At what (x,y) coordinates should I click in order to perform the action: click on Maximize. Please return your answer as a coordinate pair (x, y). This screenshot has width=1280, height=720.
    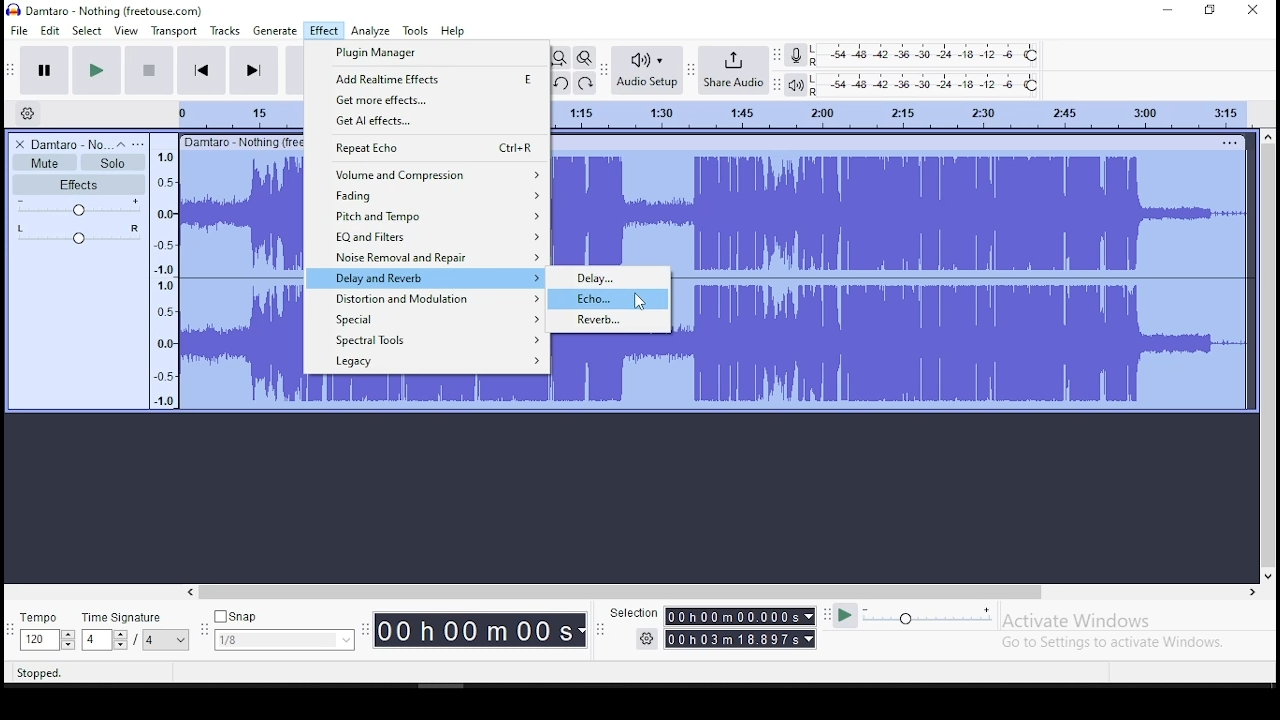
    Looking at the image, I should click on (1210, 12).